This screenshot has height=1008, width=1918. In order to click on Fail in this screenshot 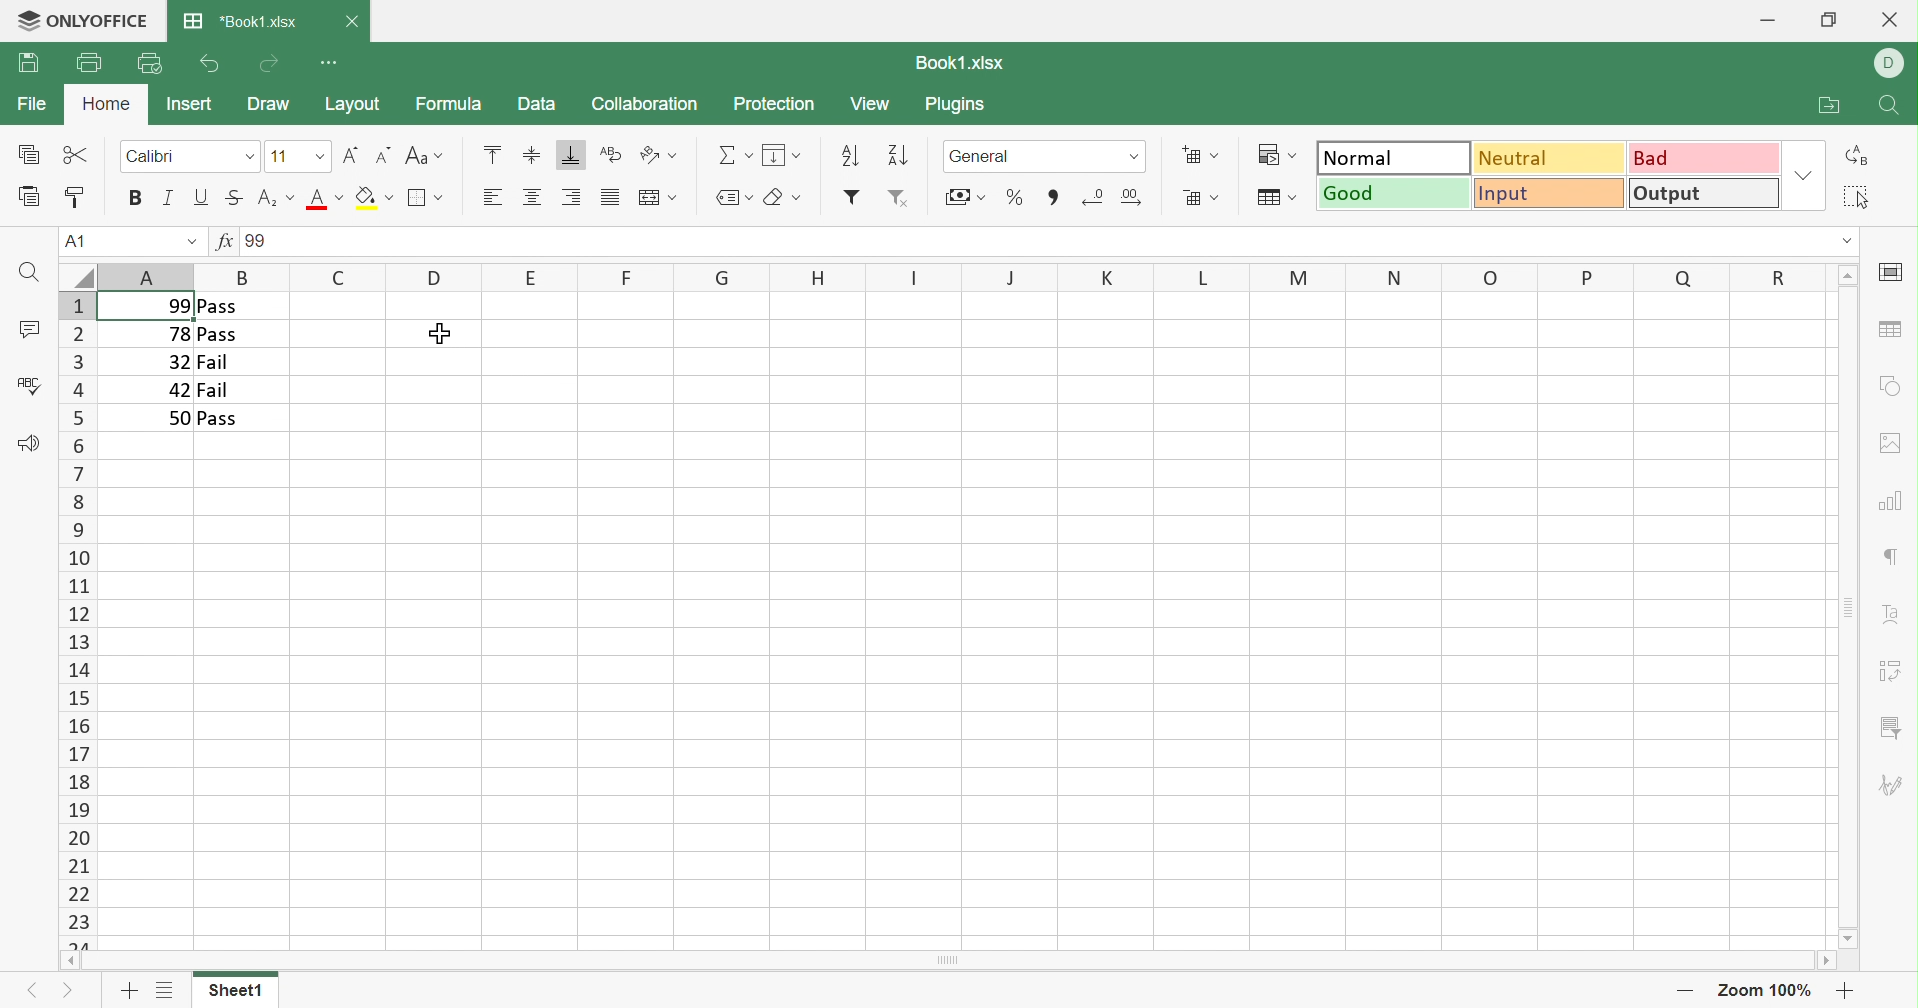, I will do `click(212, 363)`.